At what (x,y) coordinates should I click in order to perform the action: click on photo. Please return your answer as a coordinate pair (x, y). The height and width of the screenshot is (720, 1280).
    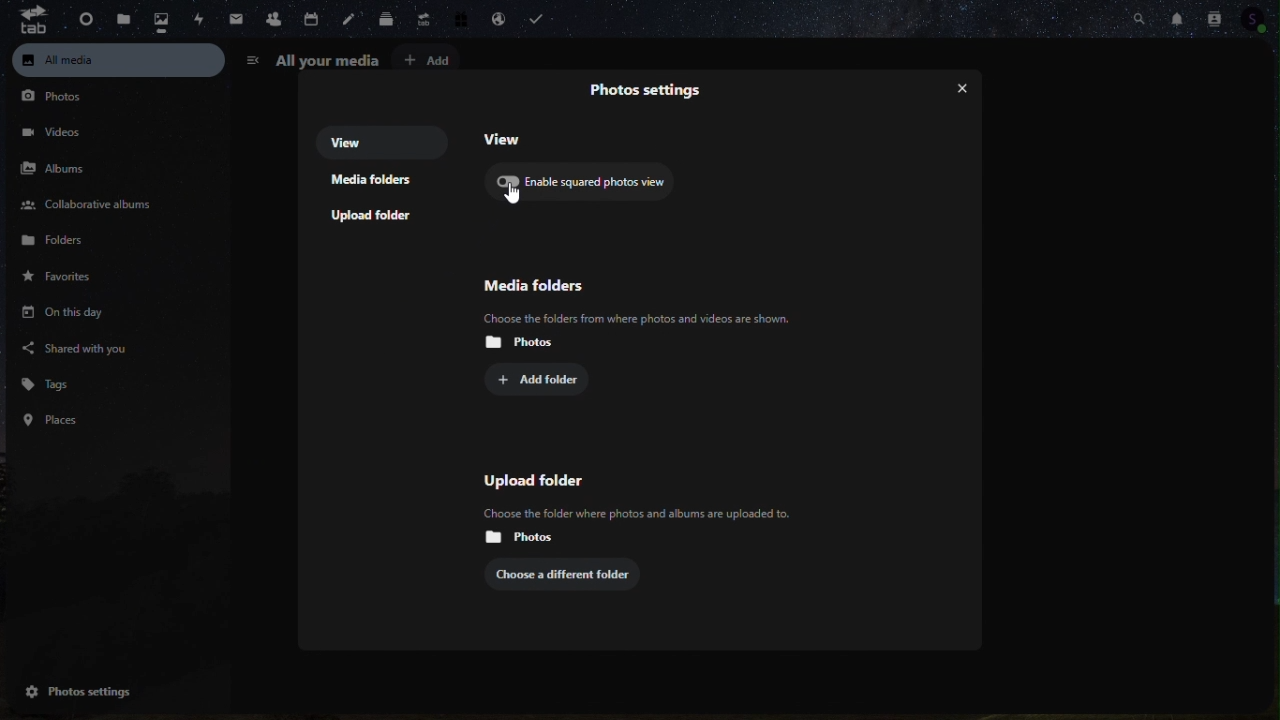
    Looking at the image, I should click on (163, 21).